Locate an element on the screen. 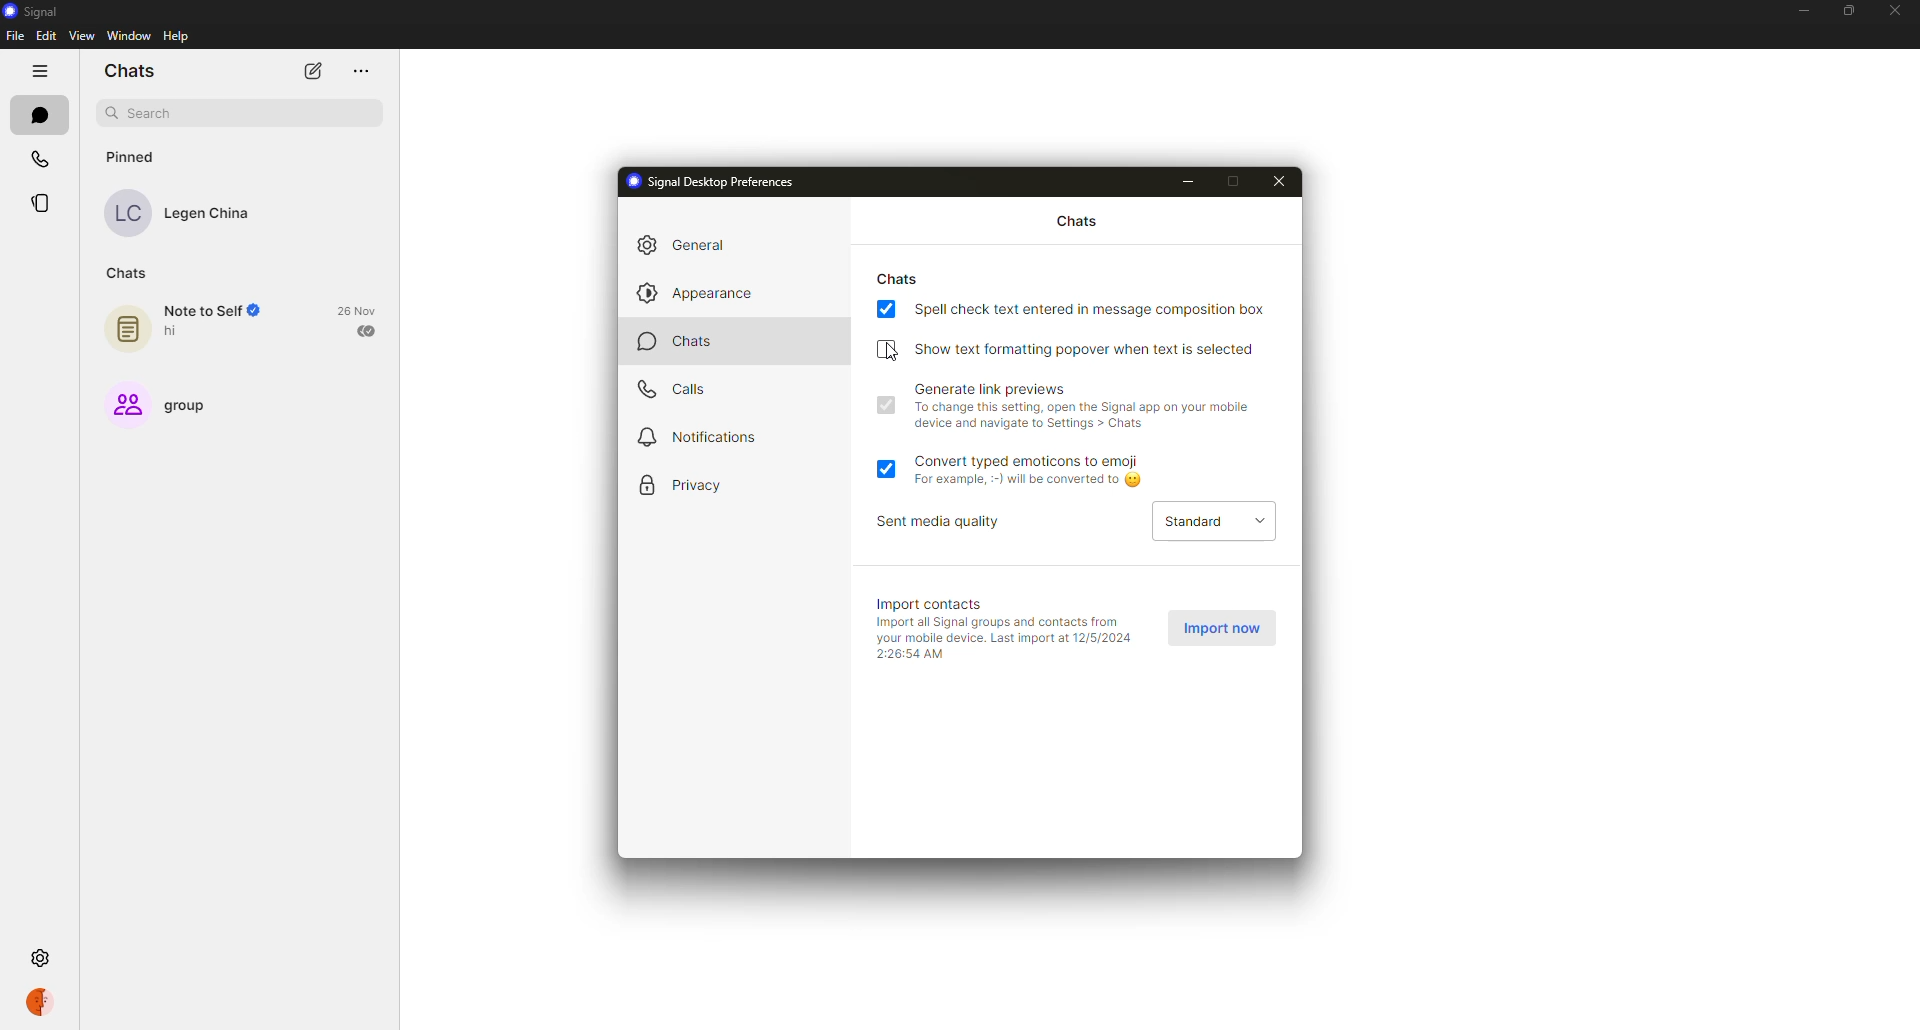 The image size is (1920, 1030). enabled is located at coordinates (888, 467).